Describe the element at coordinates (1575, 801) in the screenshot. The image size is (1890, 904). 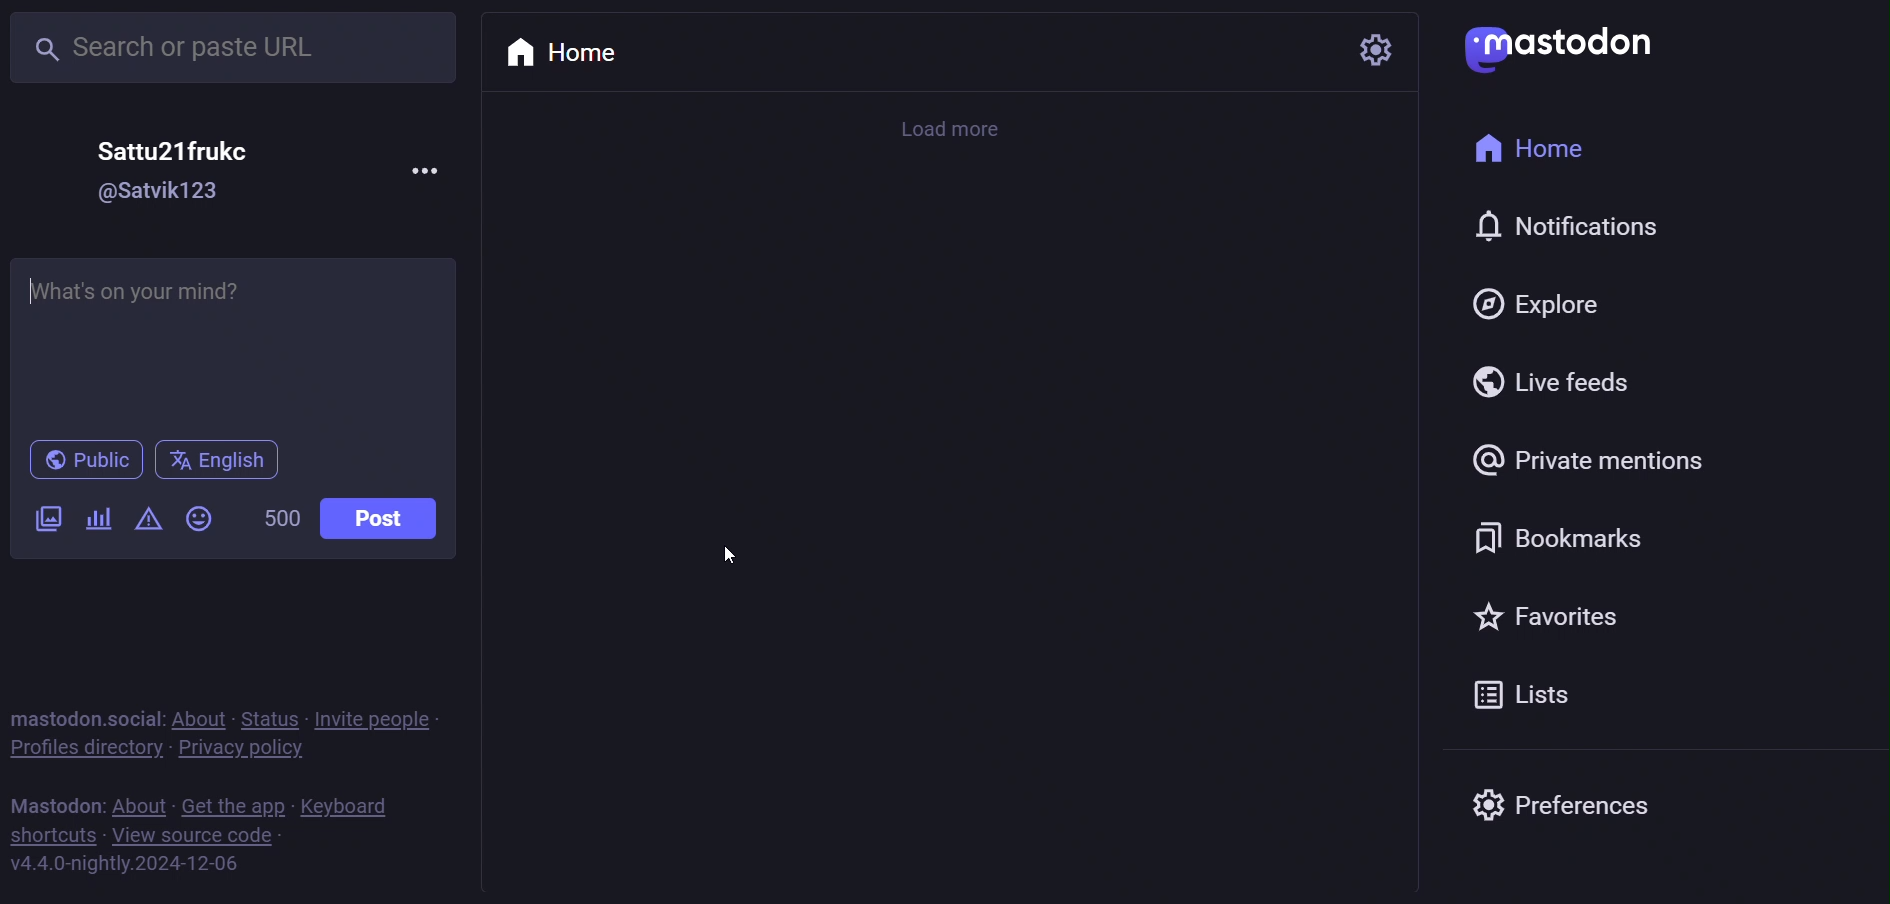
I see `preferences` at that location.